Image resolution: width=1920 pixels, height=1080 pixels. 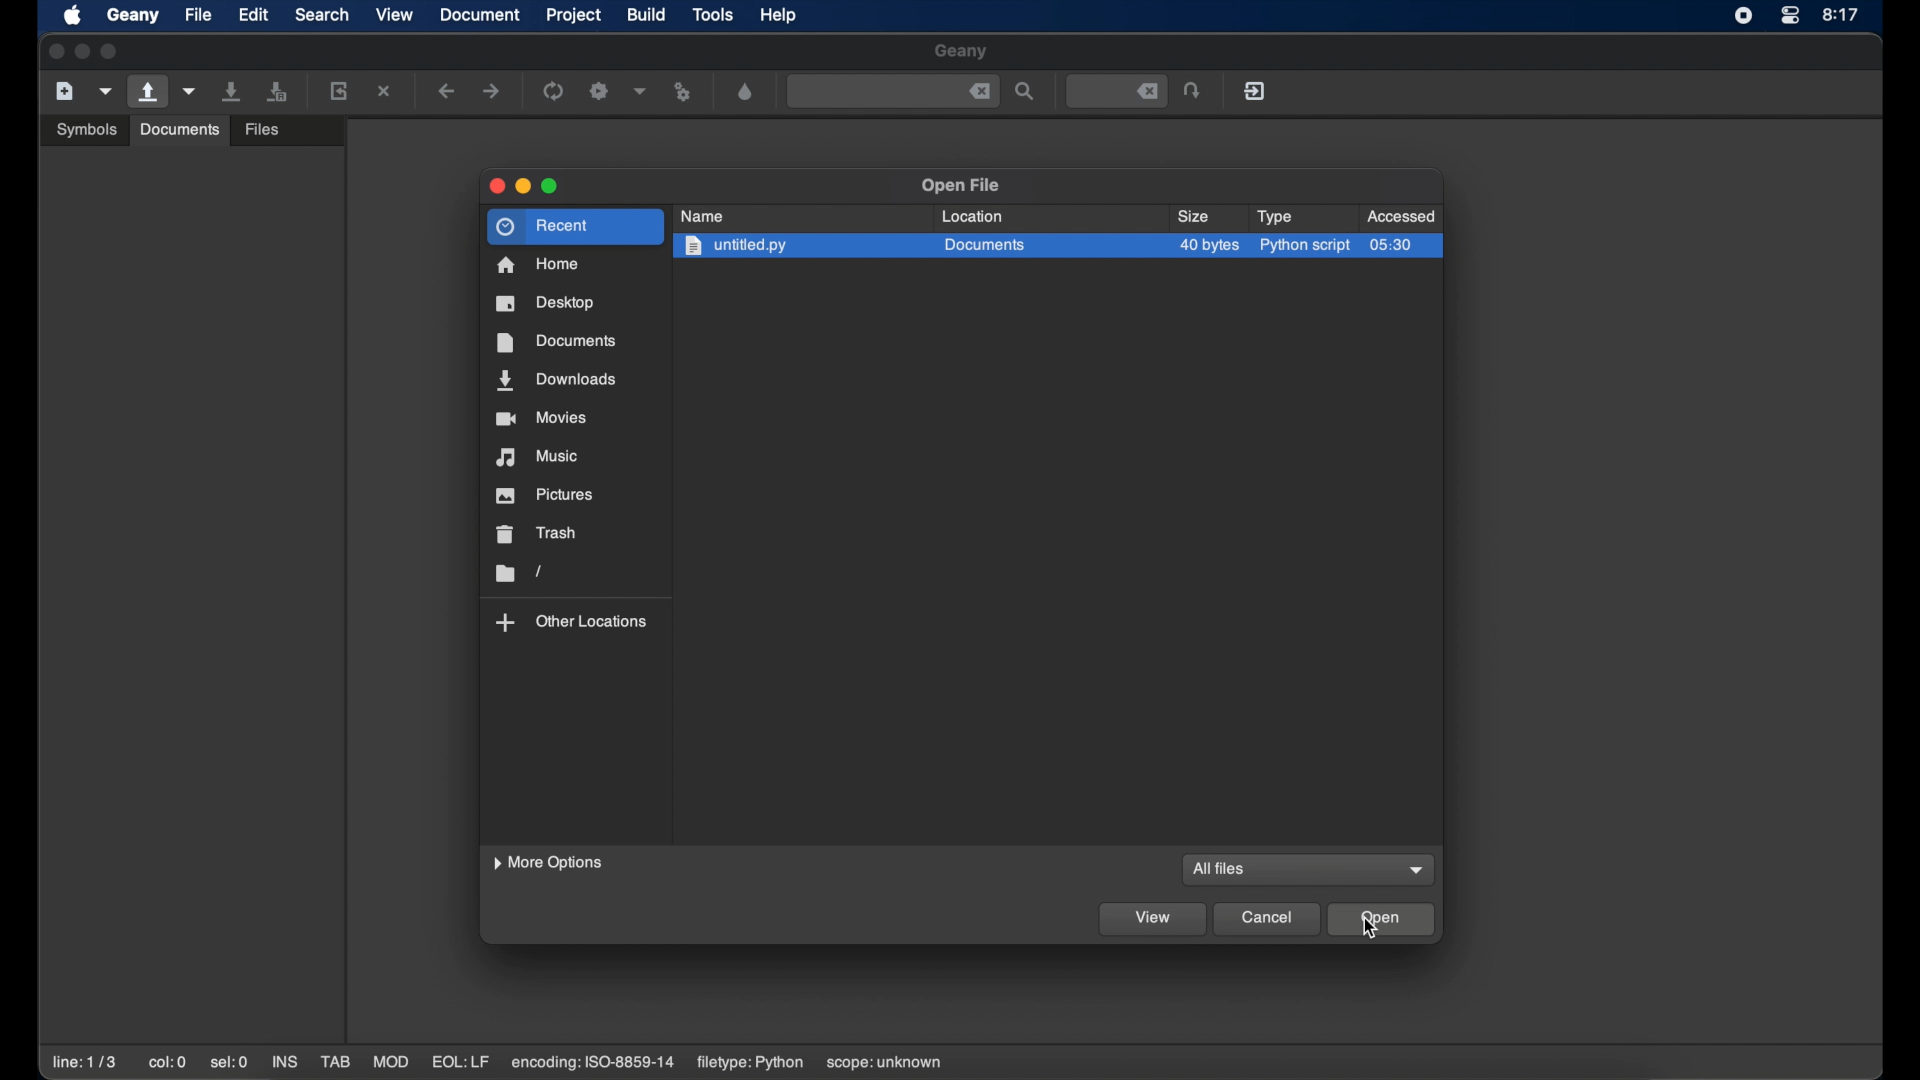 What do you see at coordinates (574, 225) in the screenshot?
I see `recent highlighted` at bounding box center [574, 225].